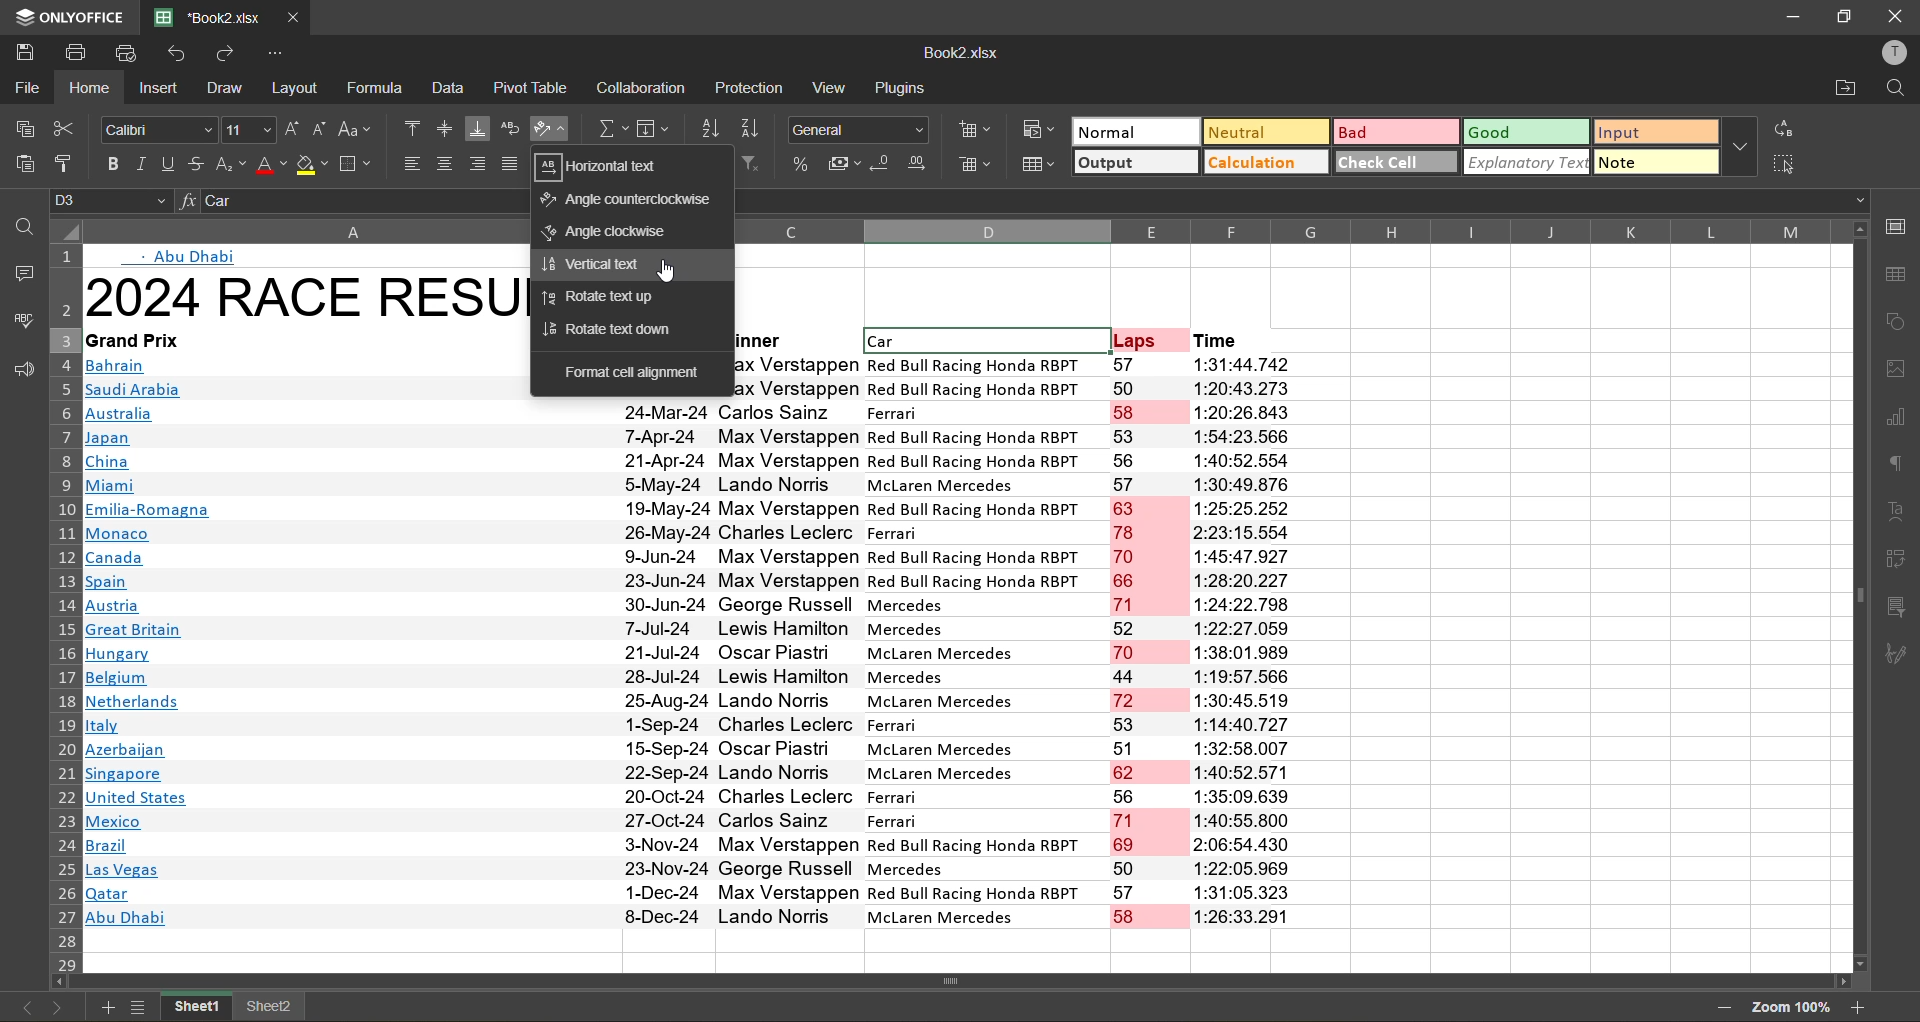  What do you see at coordinates (626, 231) in the screenshot?
I see `angle clockwise` at bounding box center [626, 231].